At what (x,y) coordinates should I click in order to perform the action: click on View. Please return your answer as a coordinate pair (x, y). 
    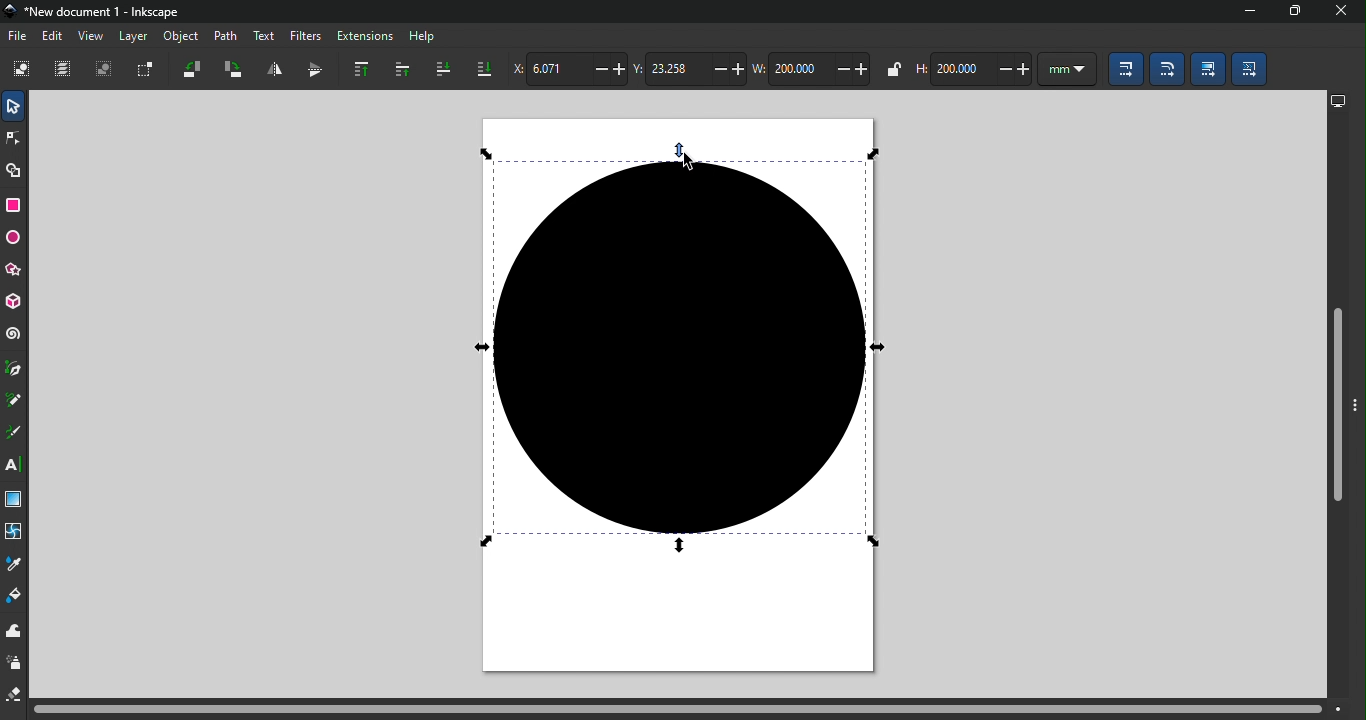
    Looking at the image, I should click on (93, 35).